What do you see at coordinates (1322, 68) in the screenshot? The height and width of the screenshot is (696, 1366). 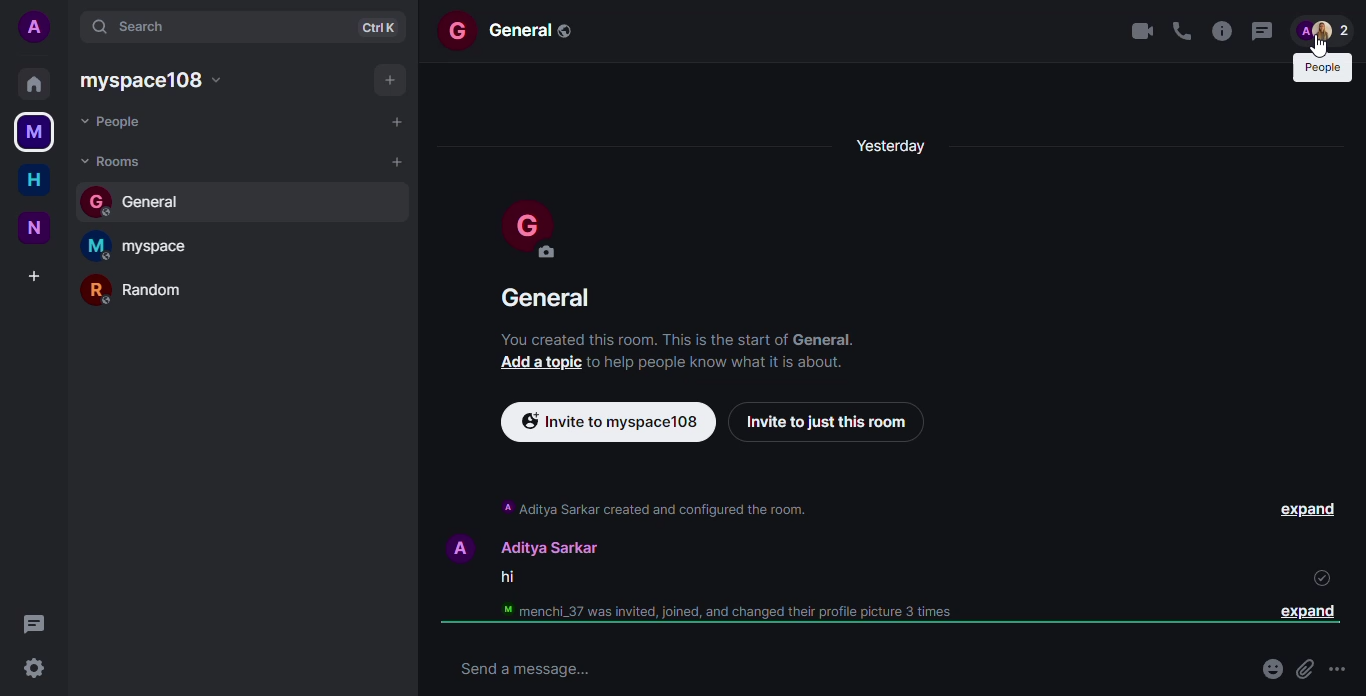 I see `people` at bounding box center [1322, 68].